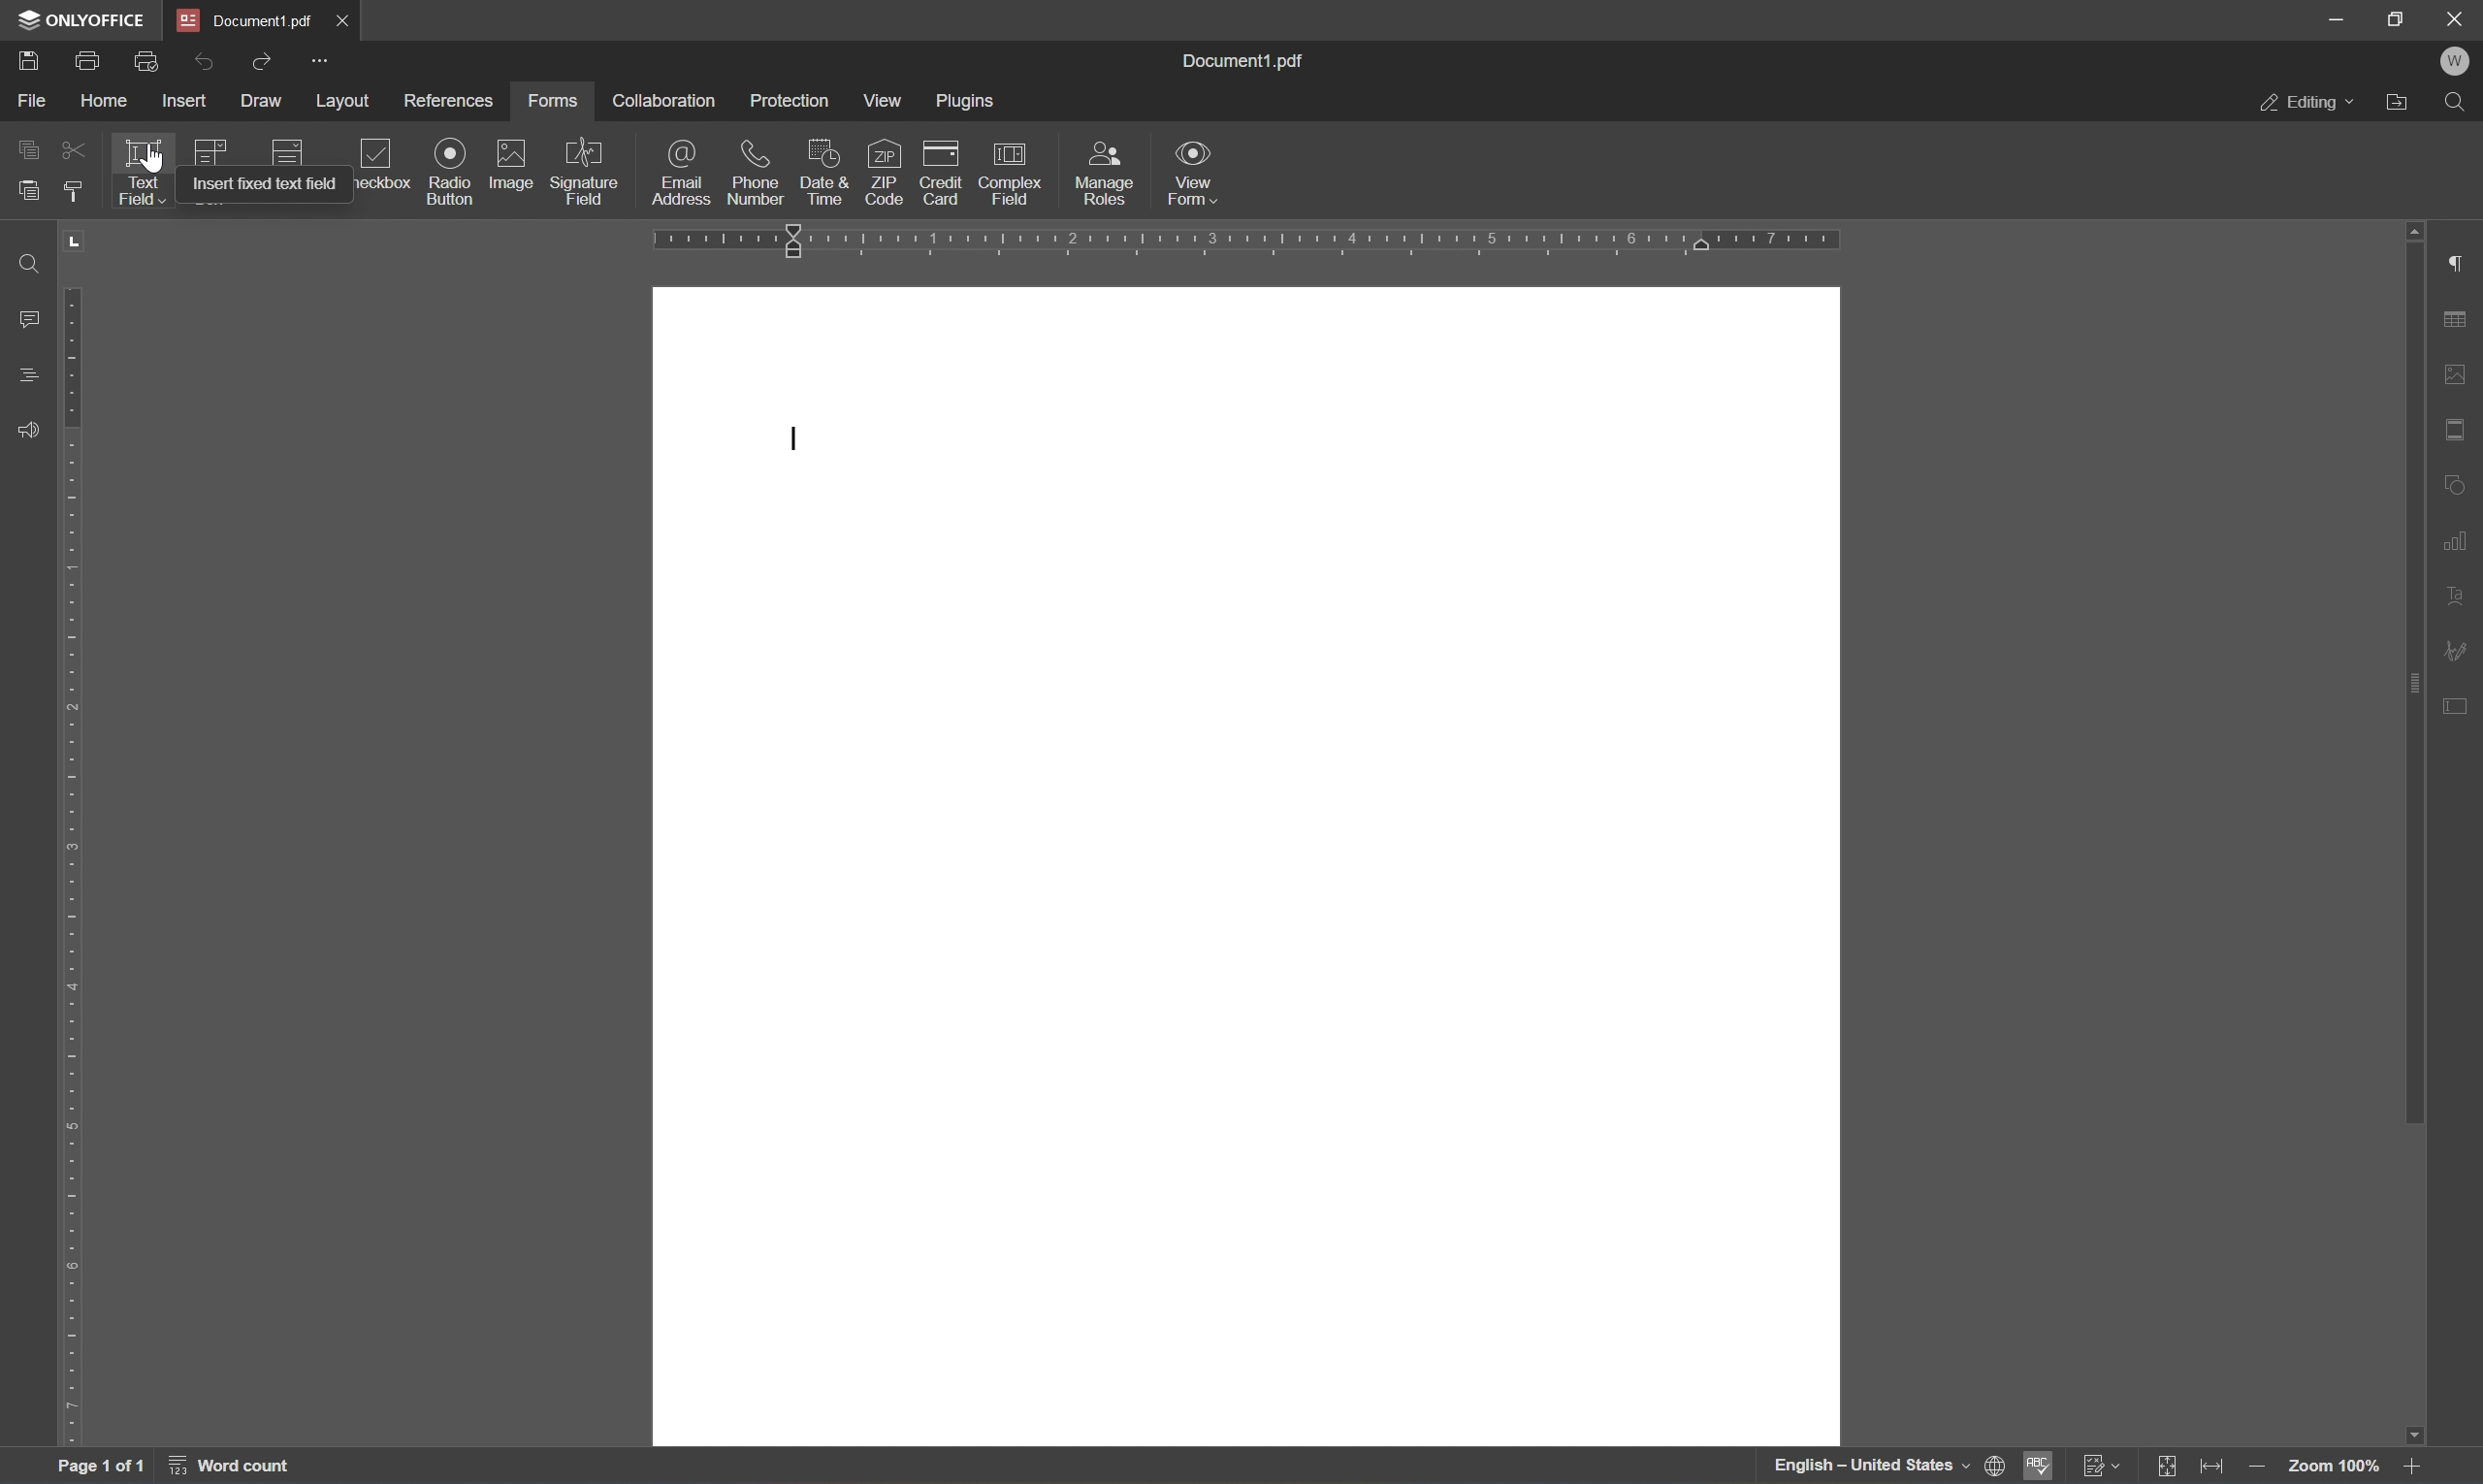  Describe the element at coordinates (26, 431) in the screenshot. I see `feedback and support` at that location.